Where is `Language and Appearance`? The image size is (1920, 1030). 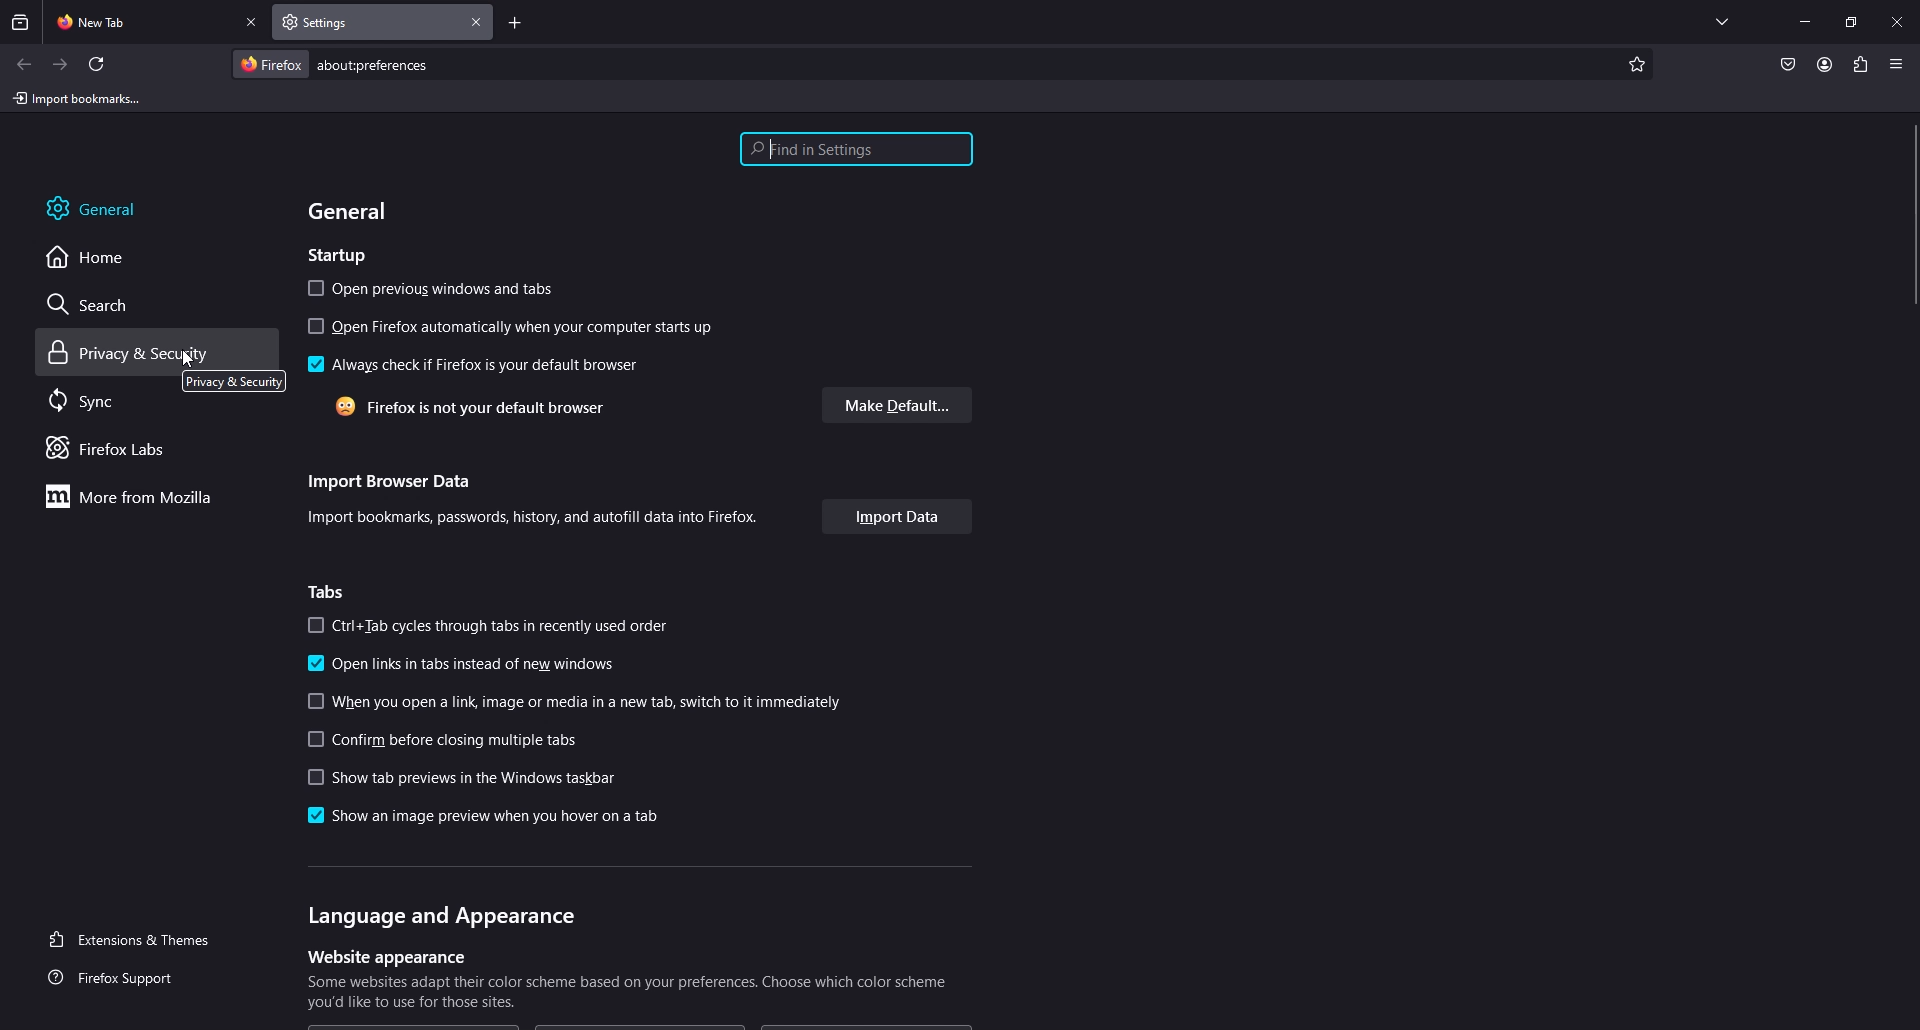
Language and Appearance is located at coordinates (440, 914).